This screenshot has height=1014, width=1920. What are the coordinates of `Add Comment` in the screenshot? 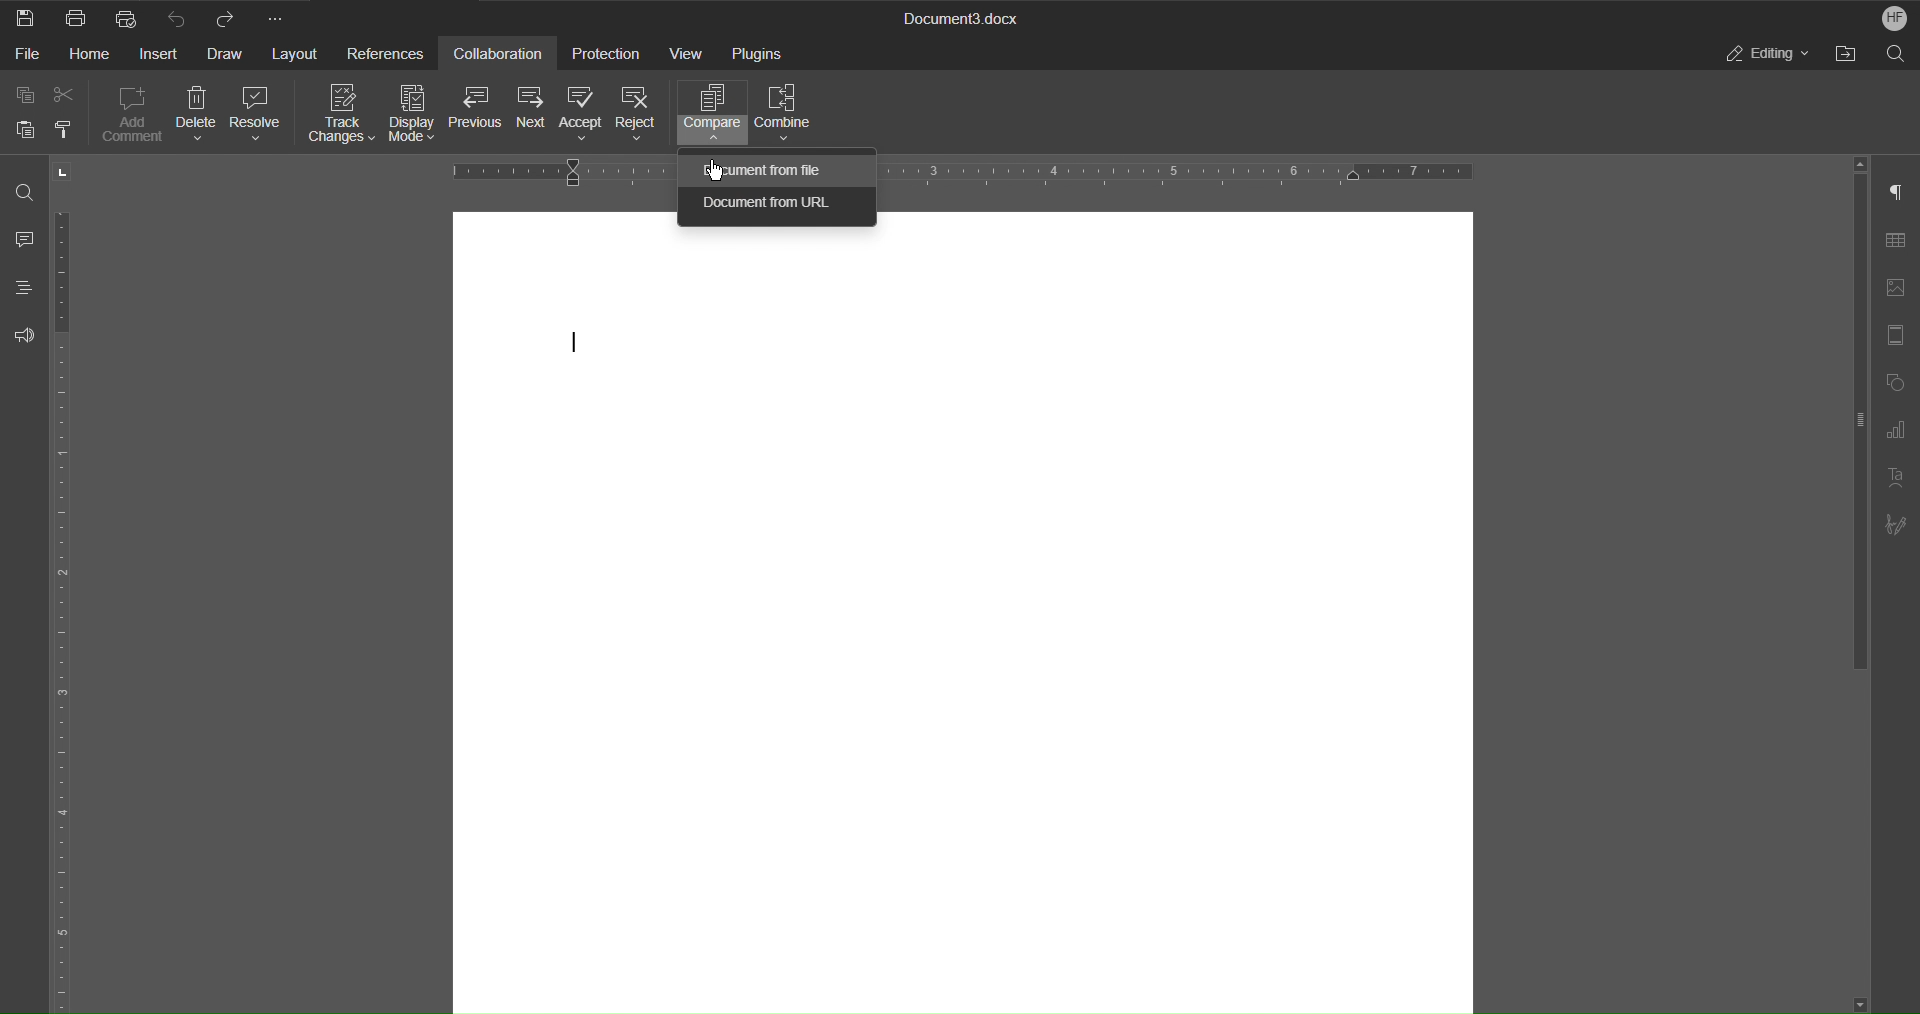 It's located at (132, 112).